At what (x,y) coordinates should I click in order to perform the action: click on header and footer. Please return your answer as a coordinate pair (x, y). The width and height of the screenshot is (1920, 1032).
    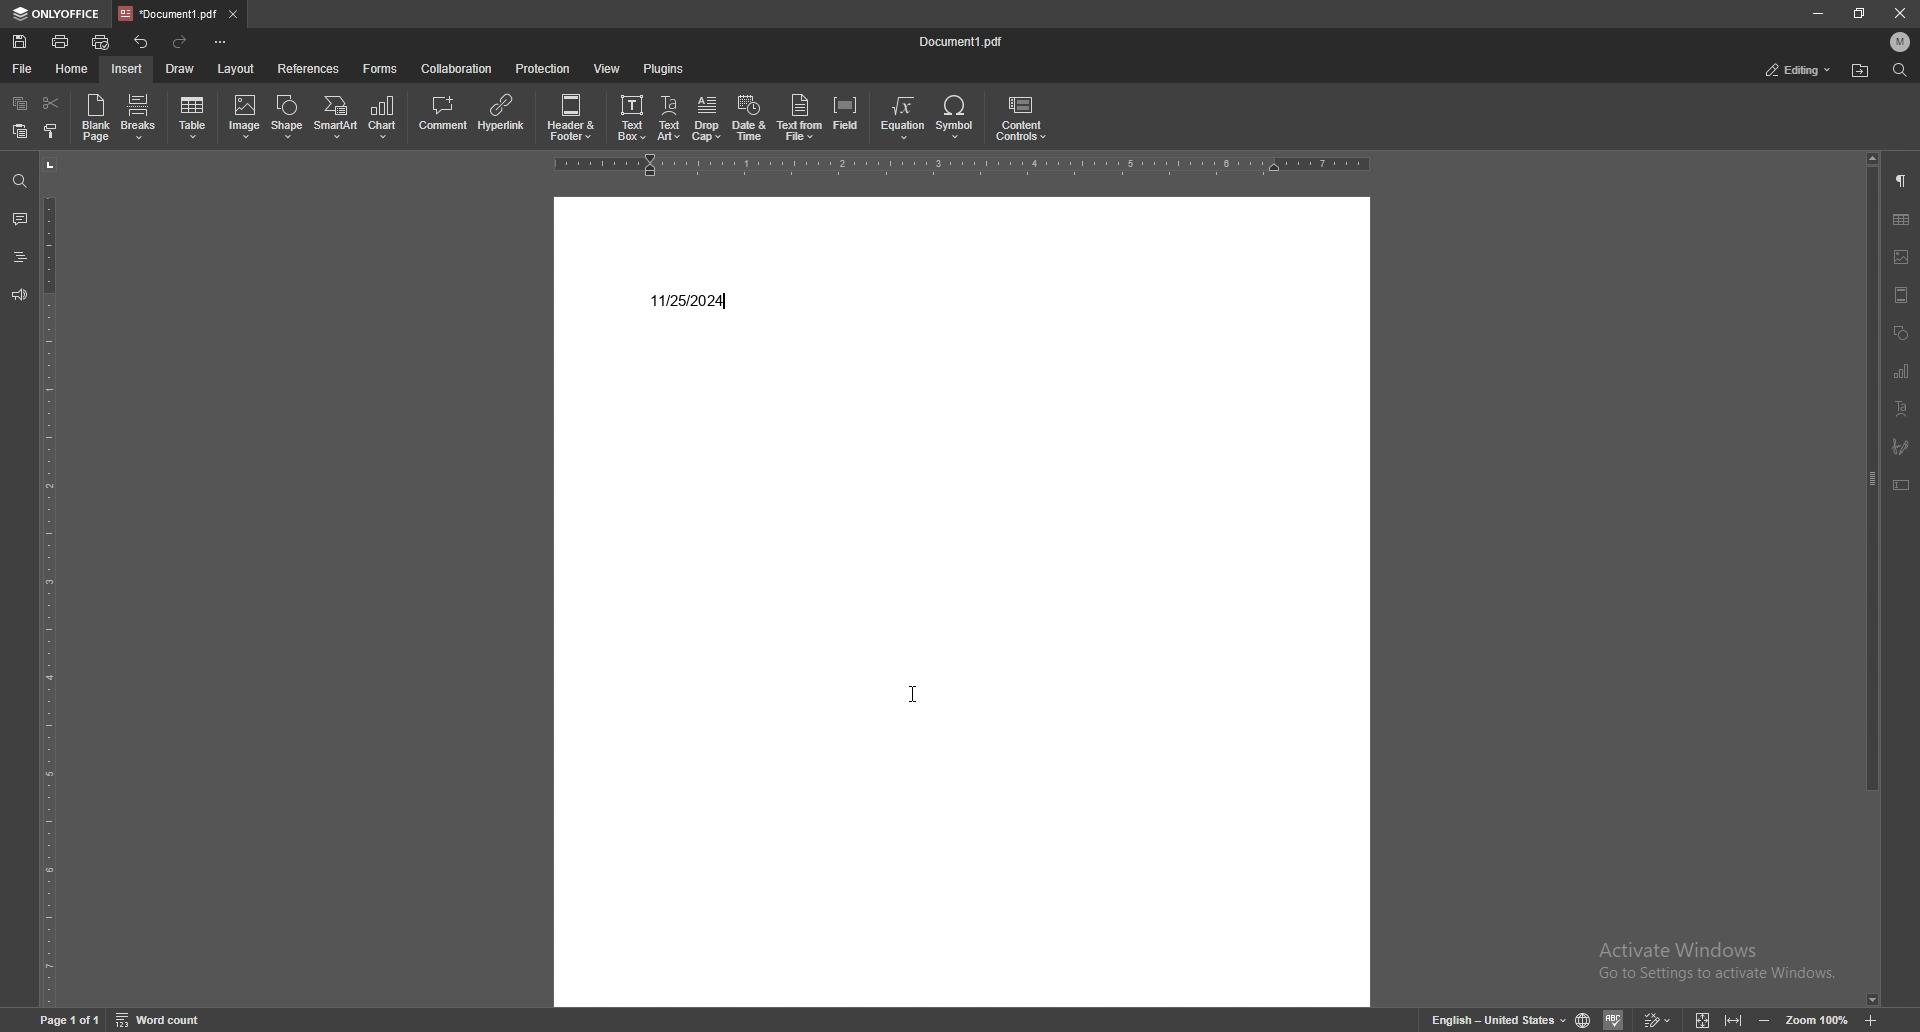
    Looking at the image, I should click on (574, 119).